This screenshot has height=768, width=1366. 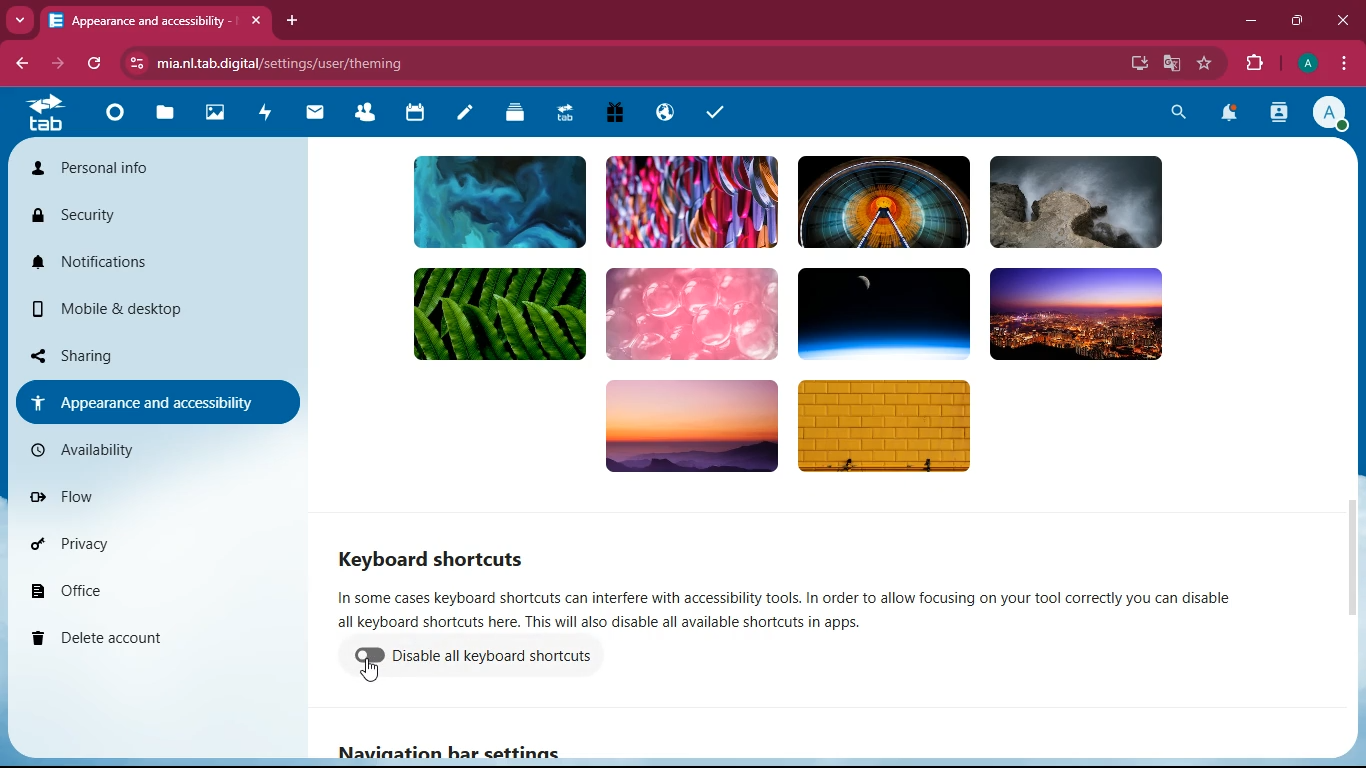 I want to click on refresh, so click(x=96, y=64).